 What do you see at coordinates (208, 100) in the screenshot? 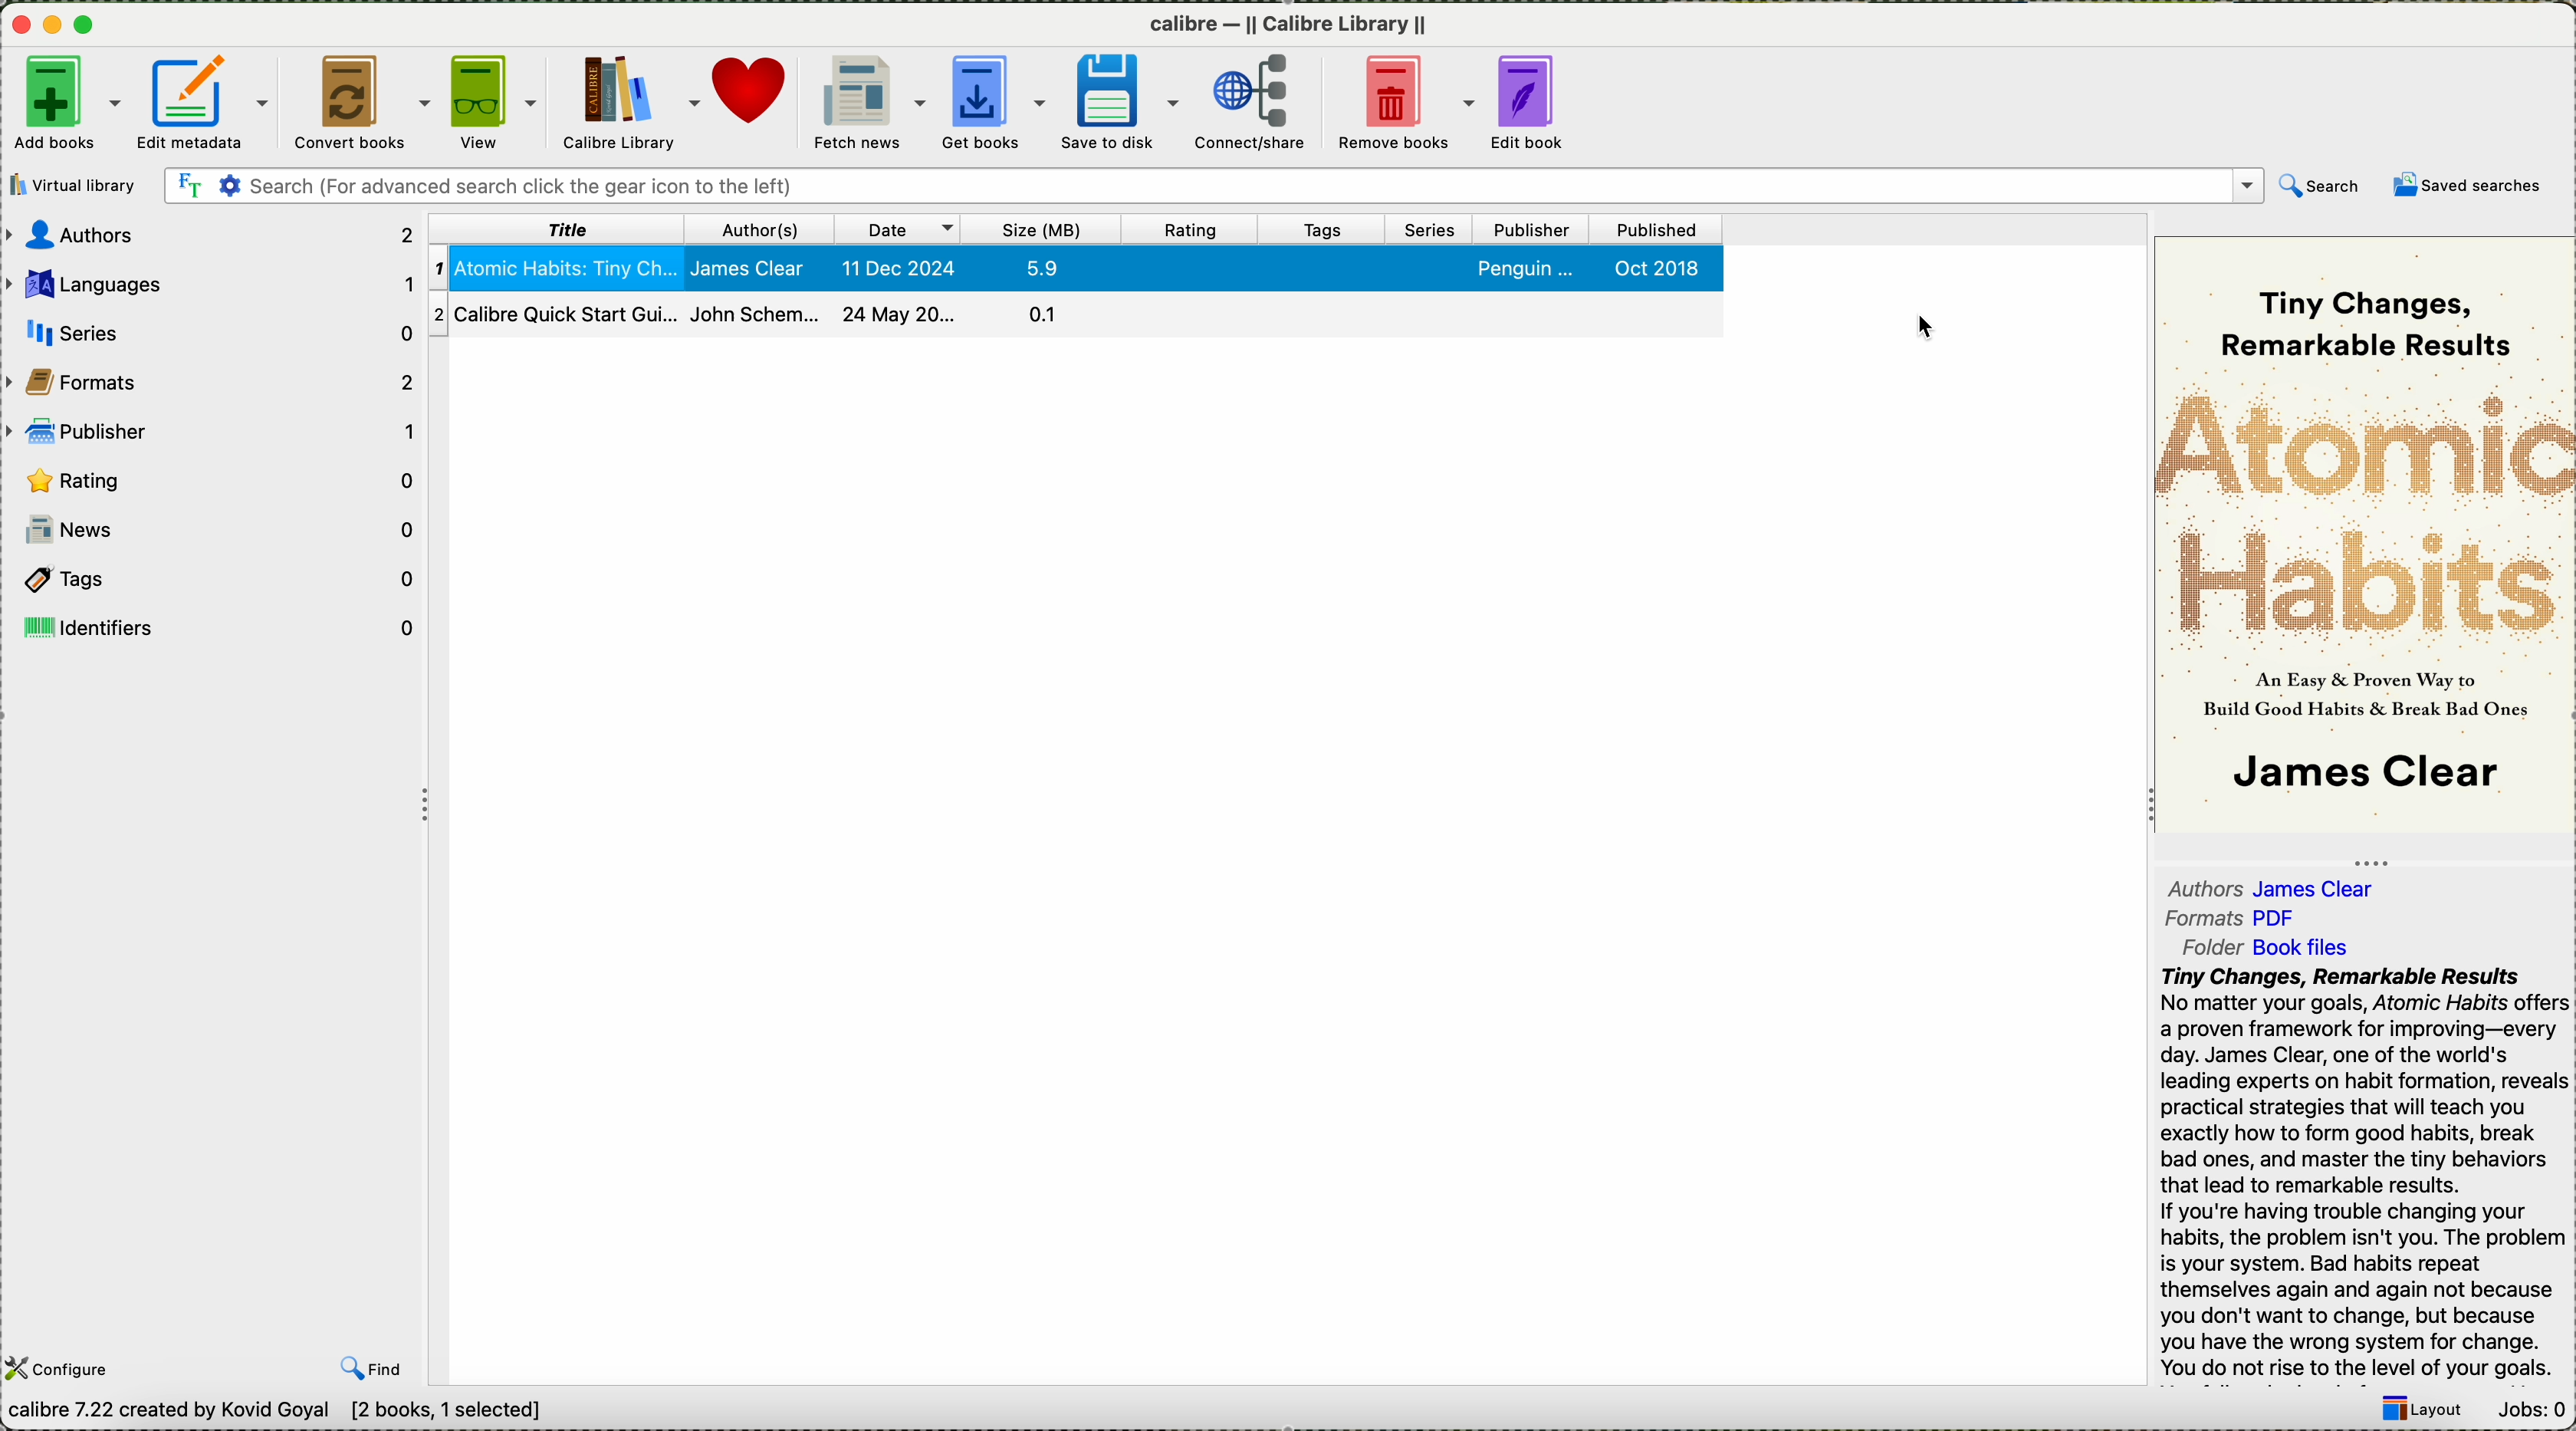
I see `edit metadata` at bounding box center [208, 100].